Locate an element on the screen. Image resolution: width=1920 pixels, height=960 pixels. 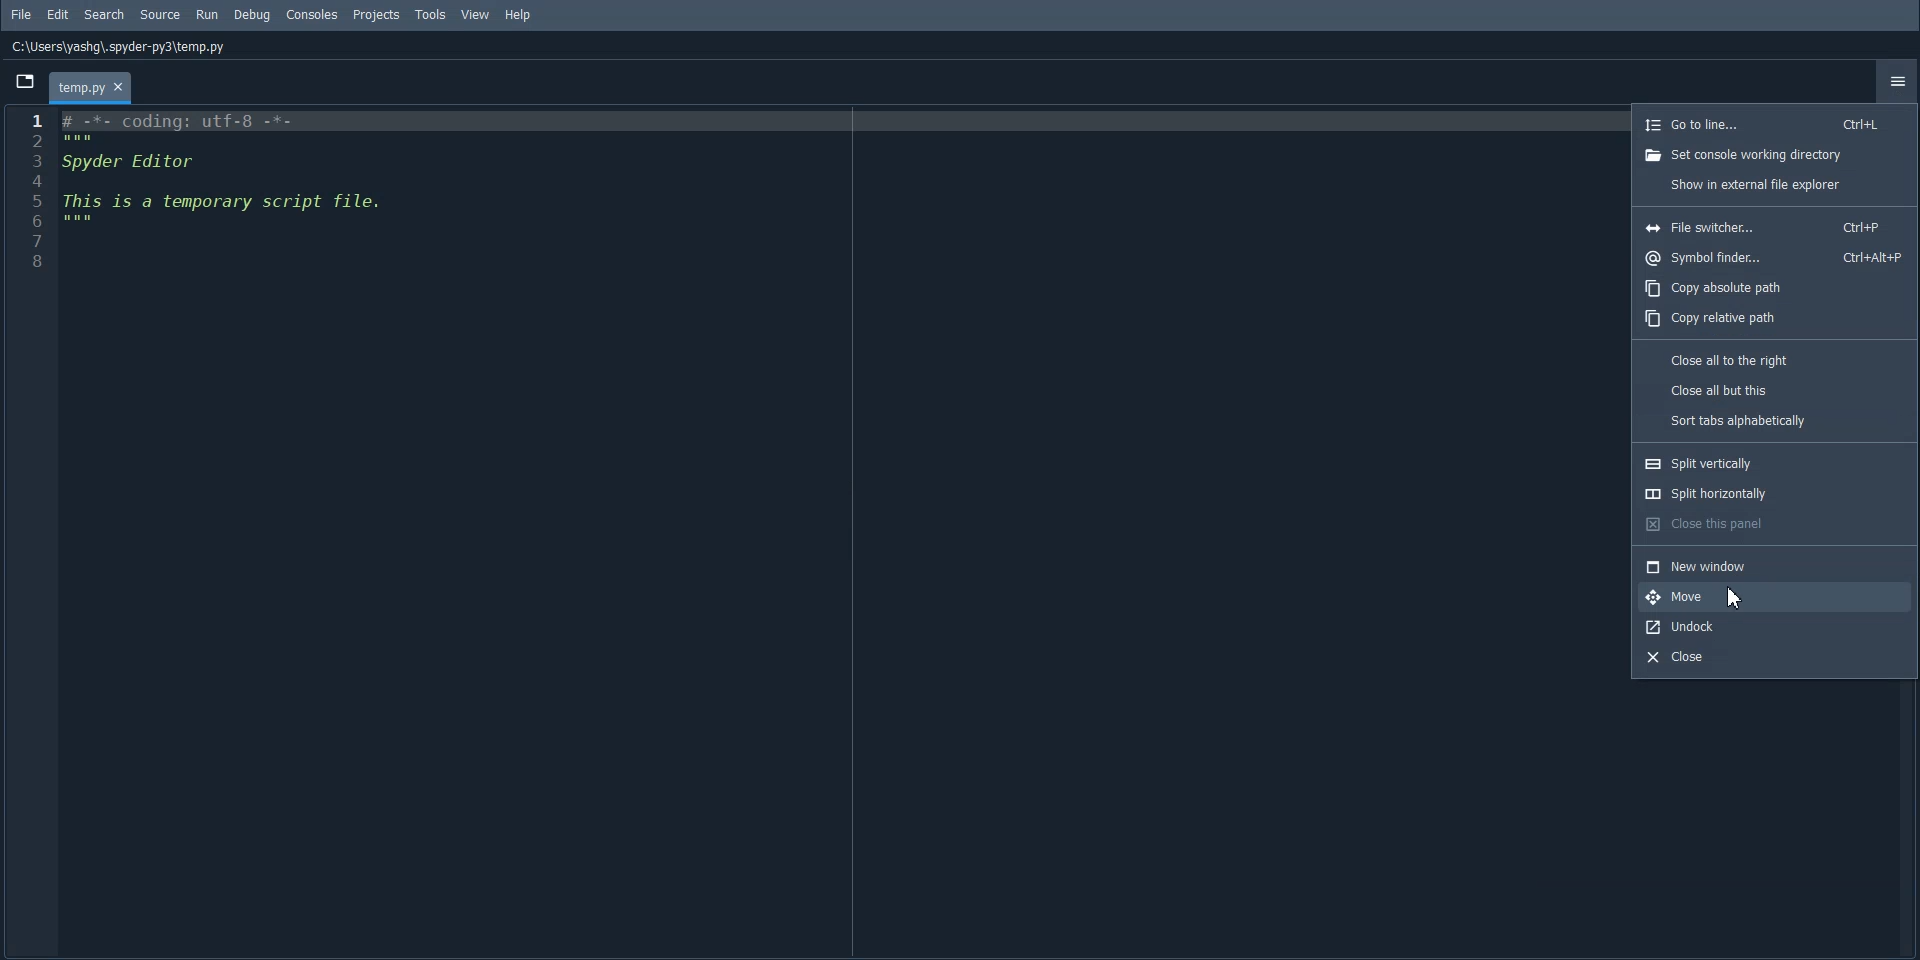
Move is located at coordinates (1770, 595).